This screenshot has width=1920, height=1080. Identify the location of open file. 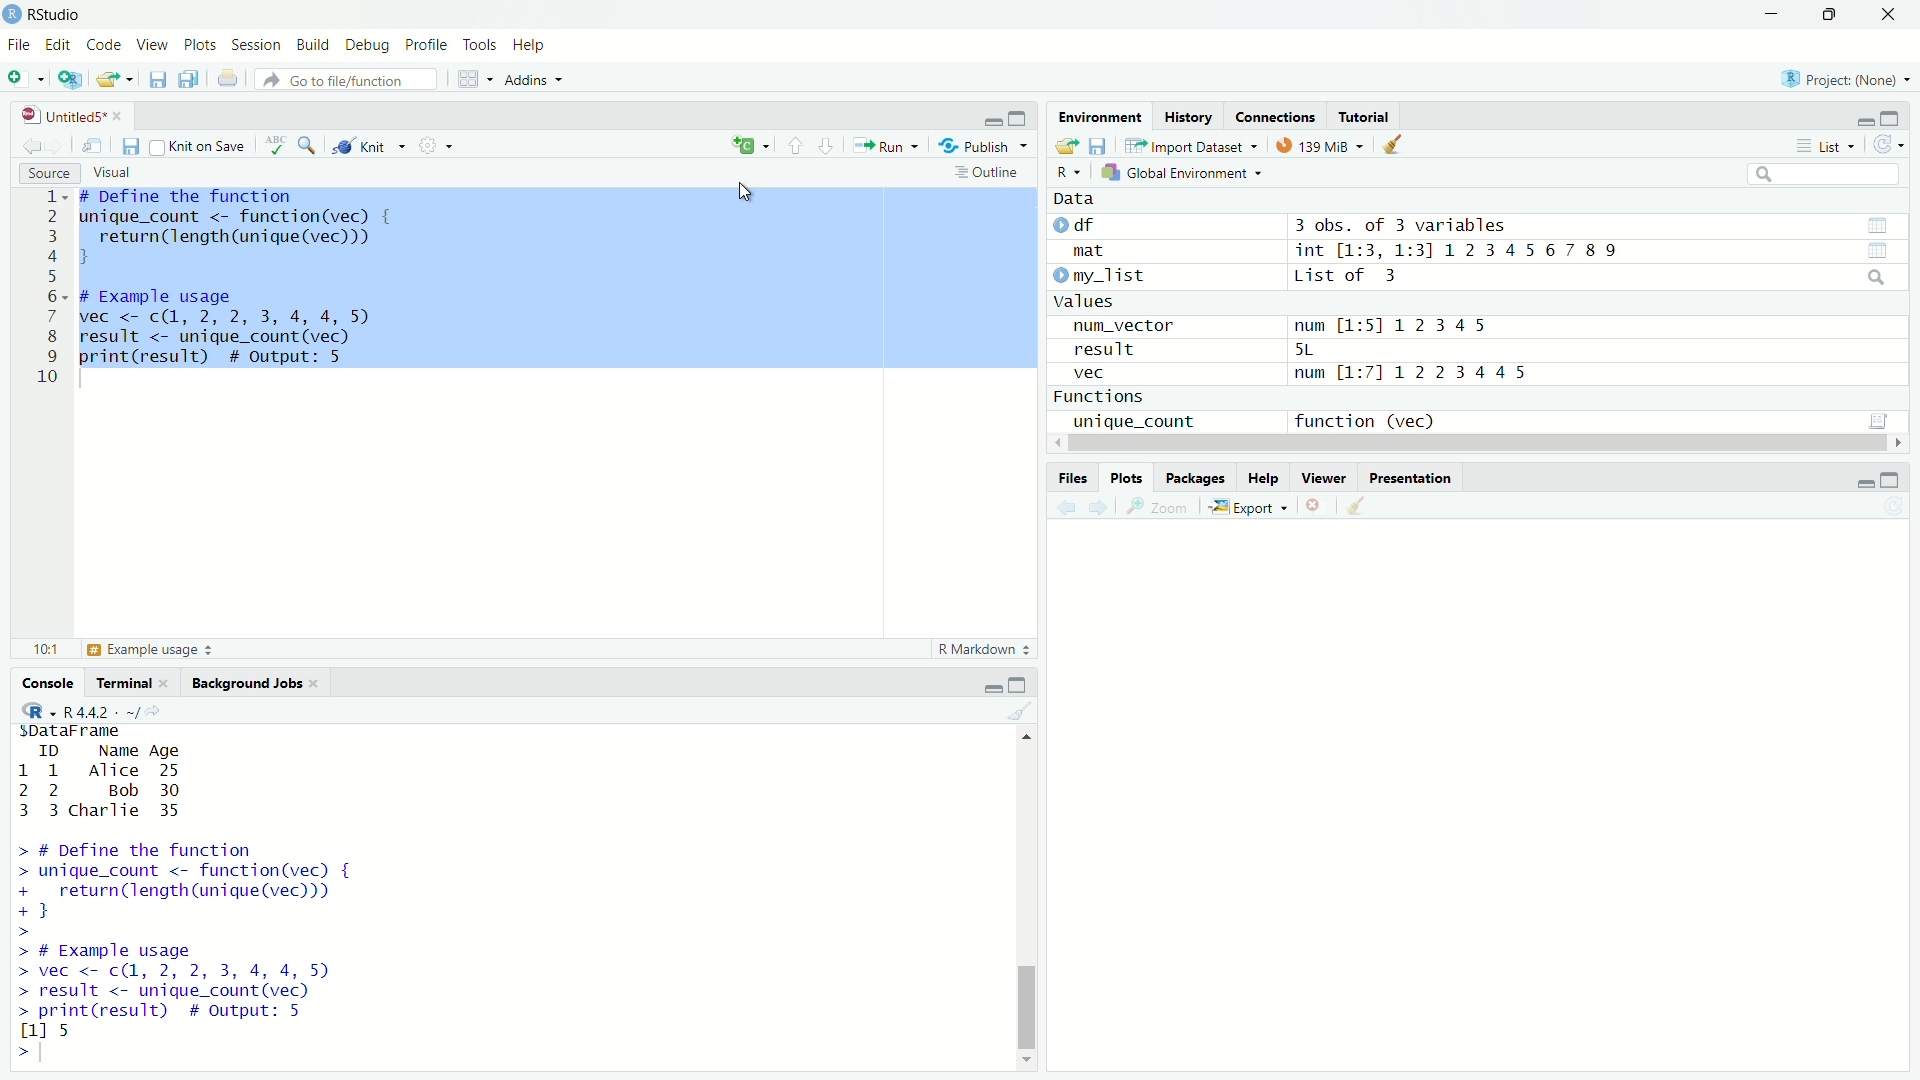
(110, 80).